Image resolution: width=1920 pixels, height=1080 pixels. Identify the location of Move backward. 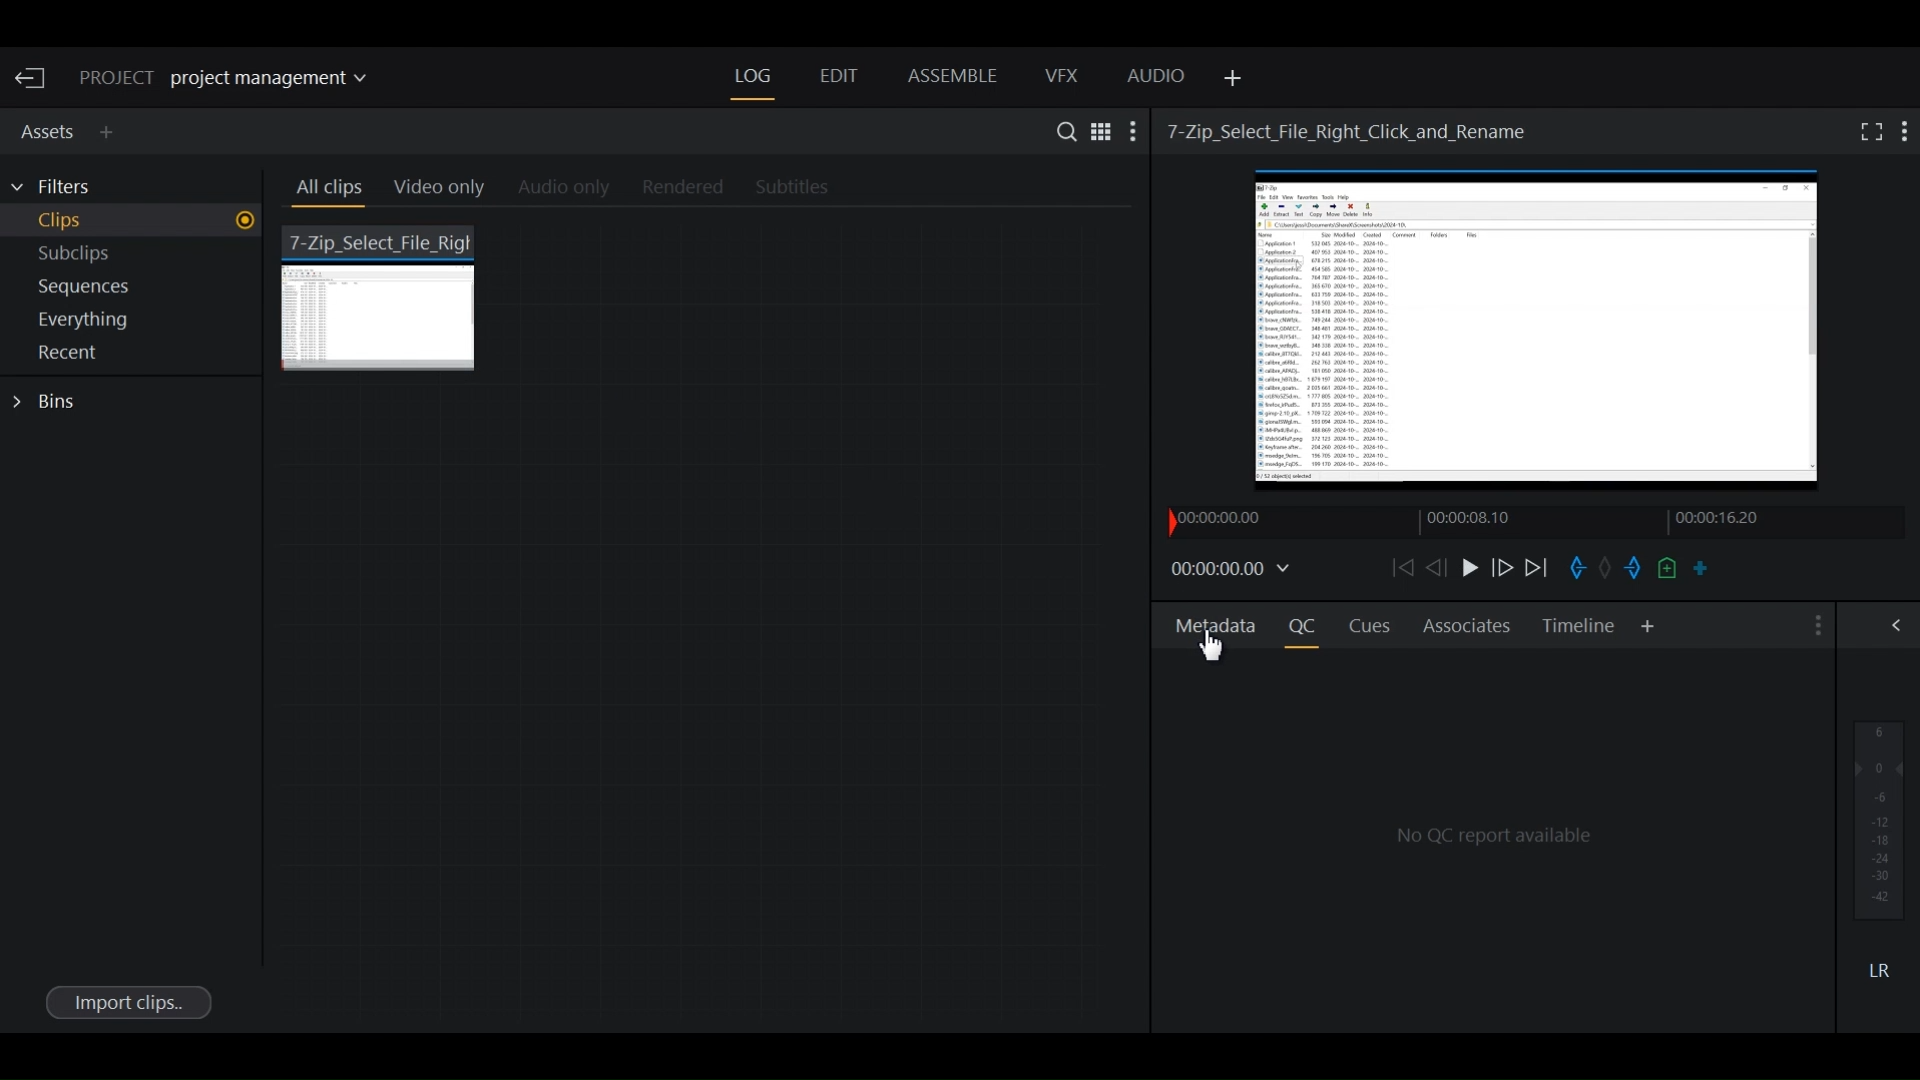
(1400, 567).